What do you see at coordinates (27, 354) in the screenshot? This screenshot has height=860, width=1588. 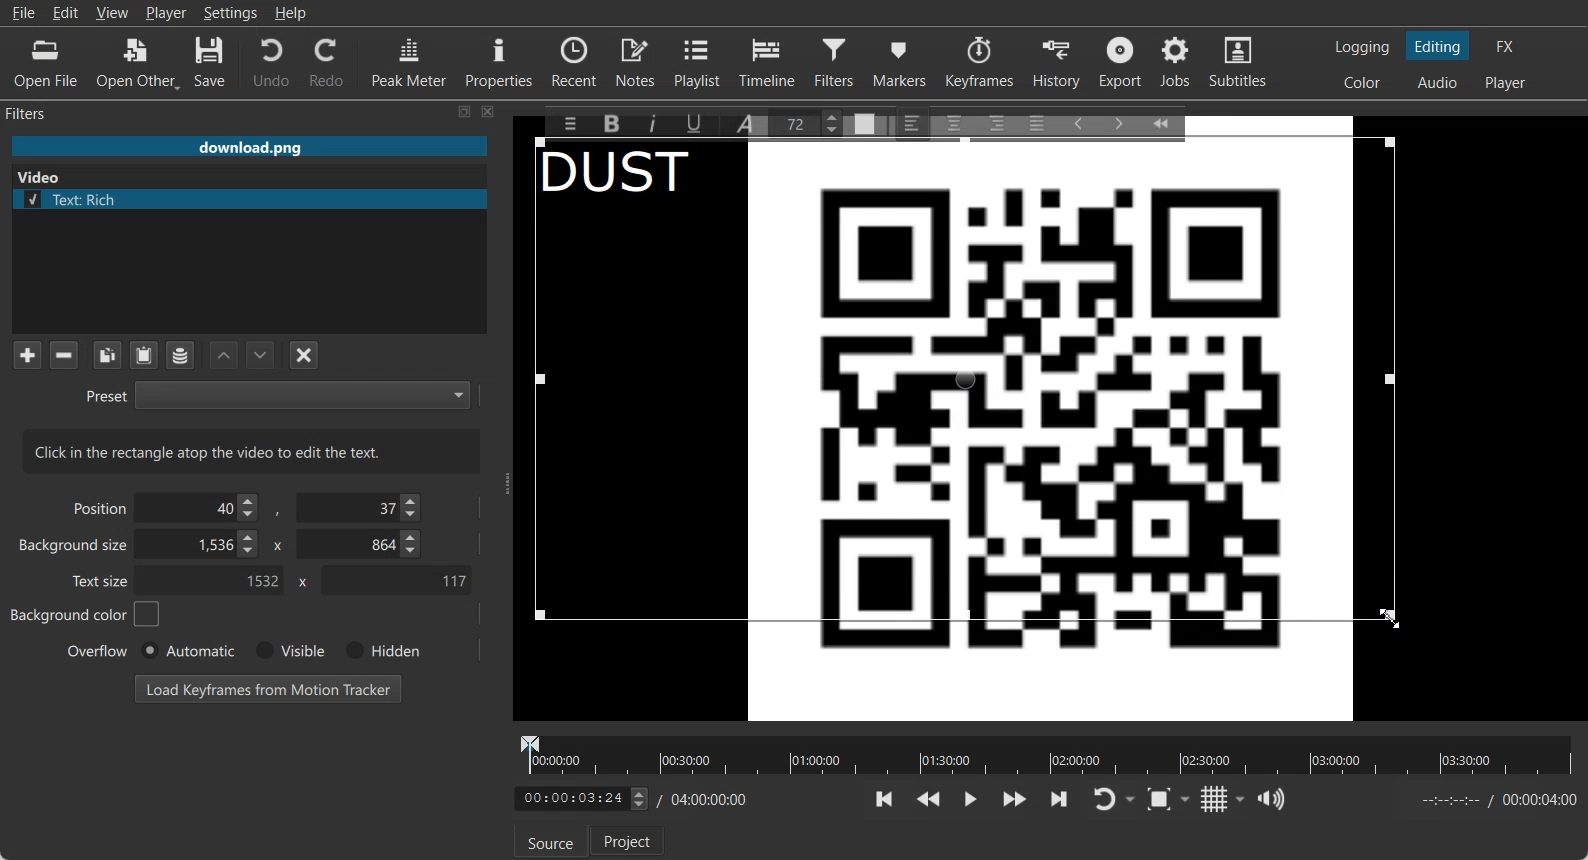 I see `Add a filter` at bounding box center [27, 354].